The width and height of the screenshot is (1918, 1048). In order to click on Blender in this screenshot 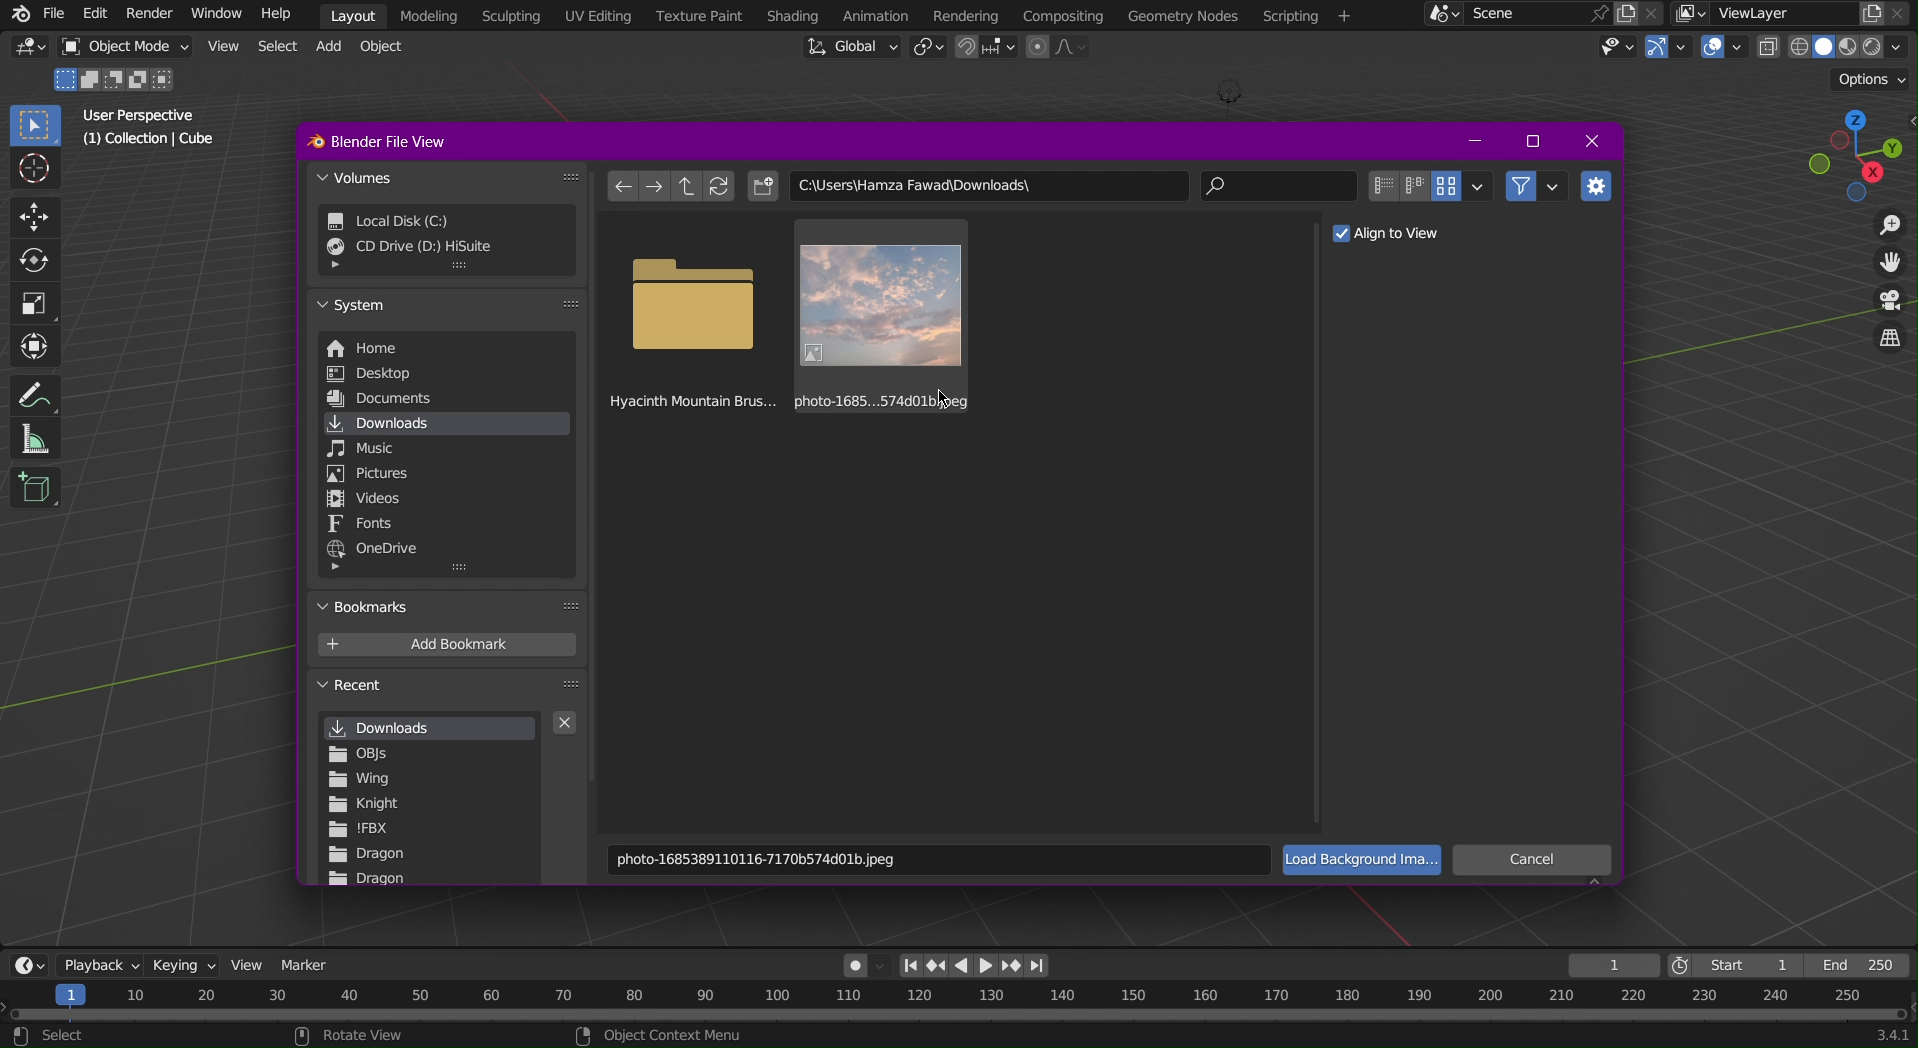, I will do `click(16, 13)`.